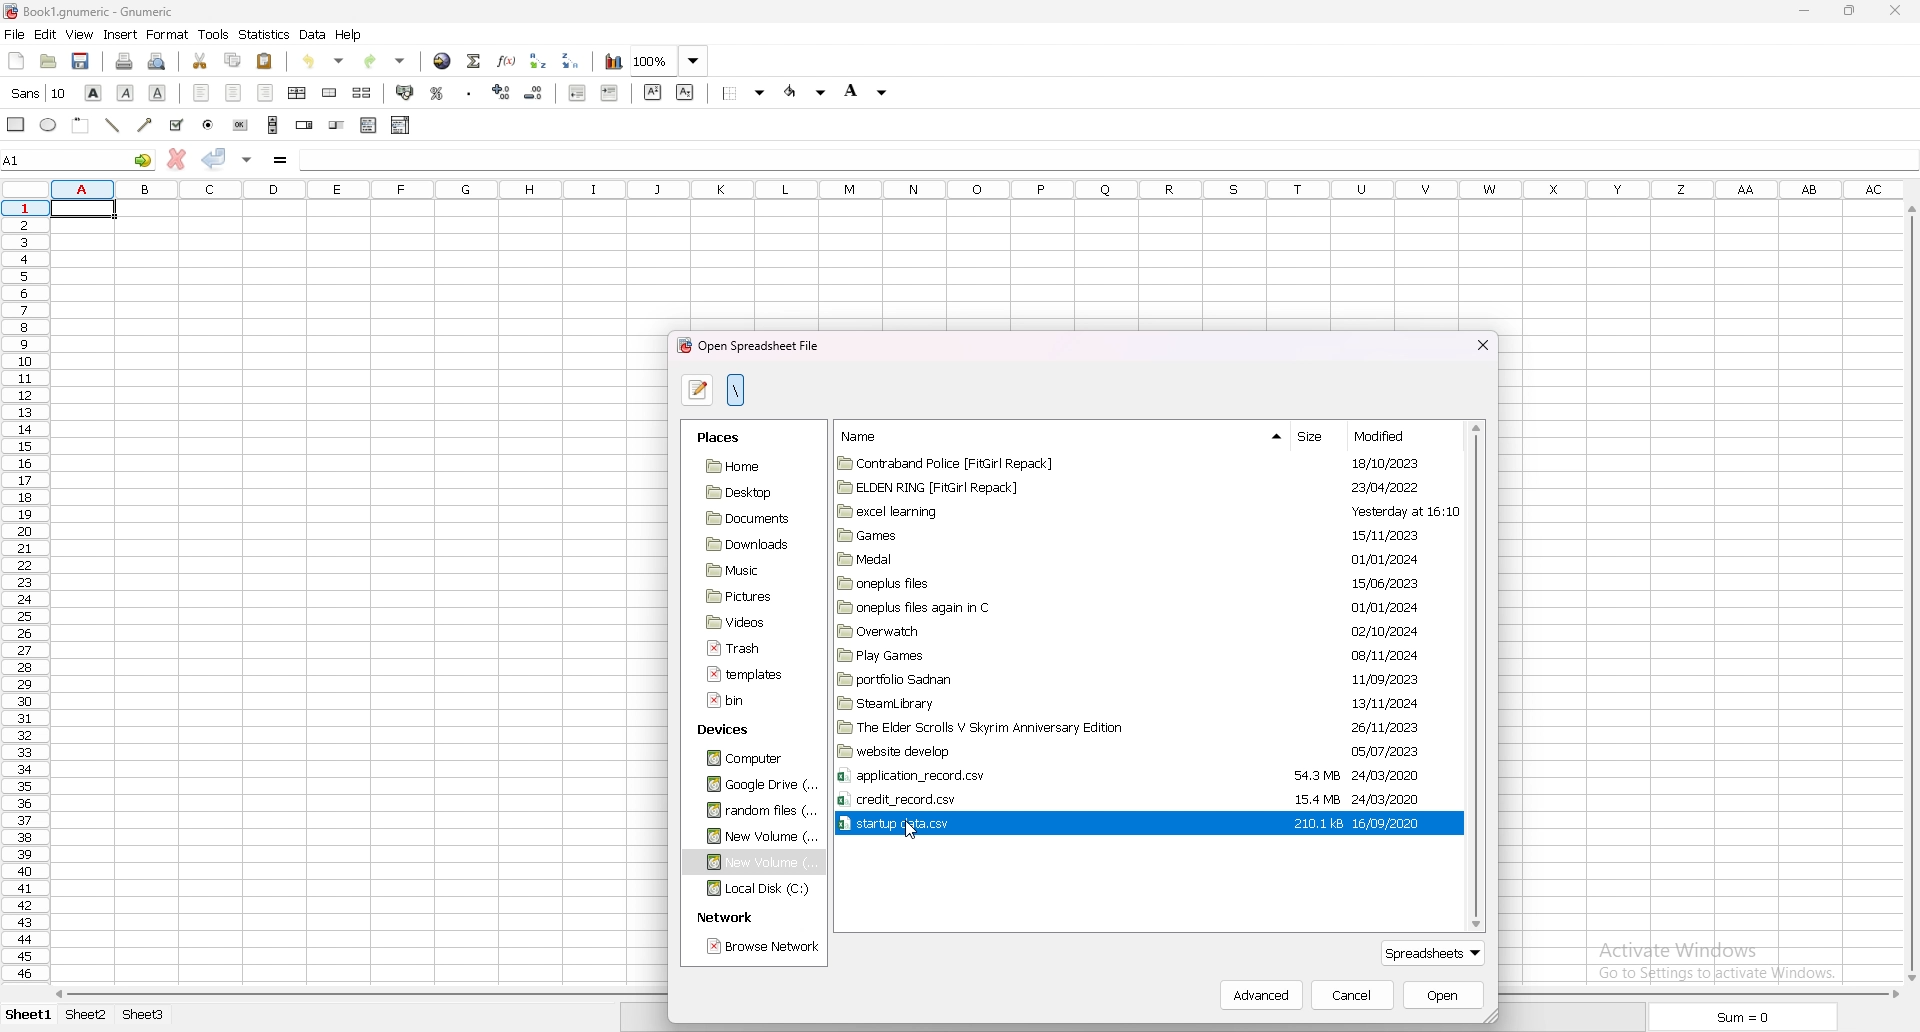 This screenshot has height=1032, width=1920. I want to click on 54.3 MB, so click(1311, 775).